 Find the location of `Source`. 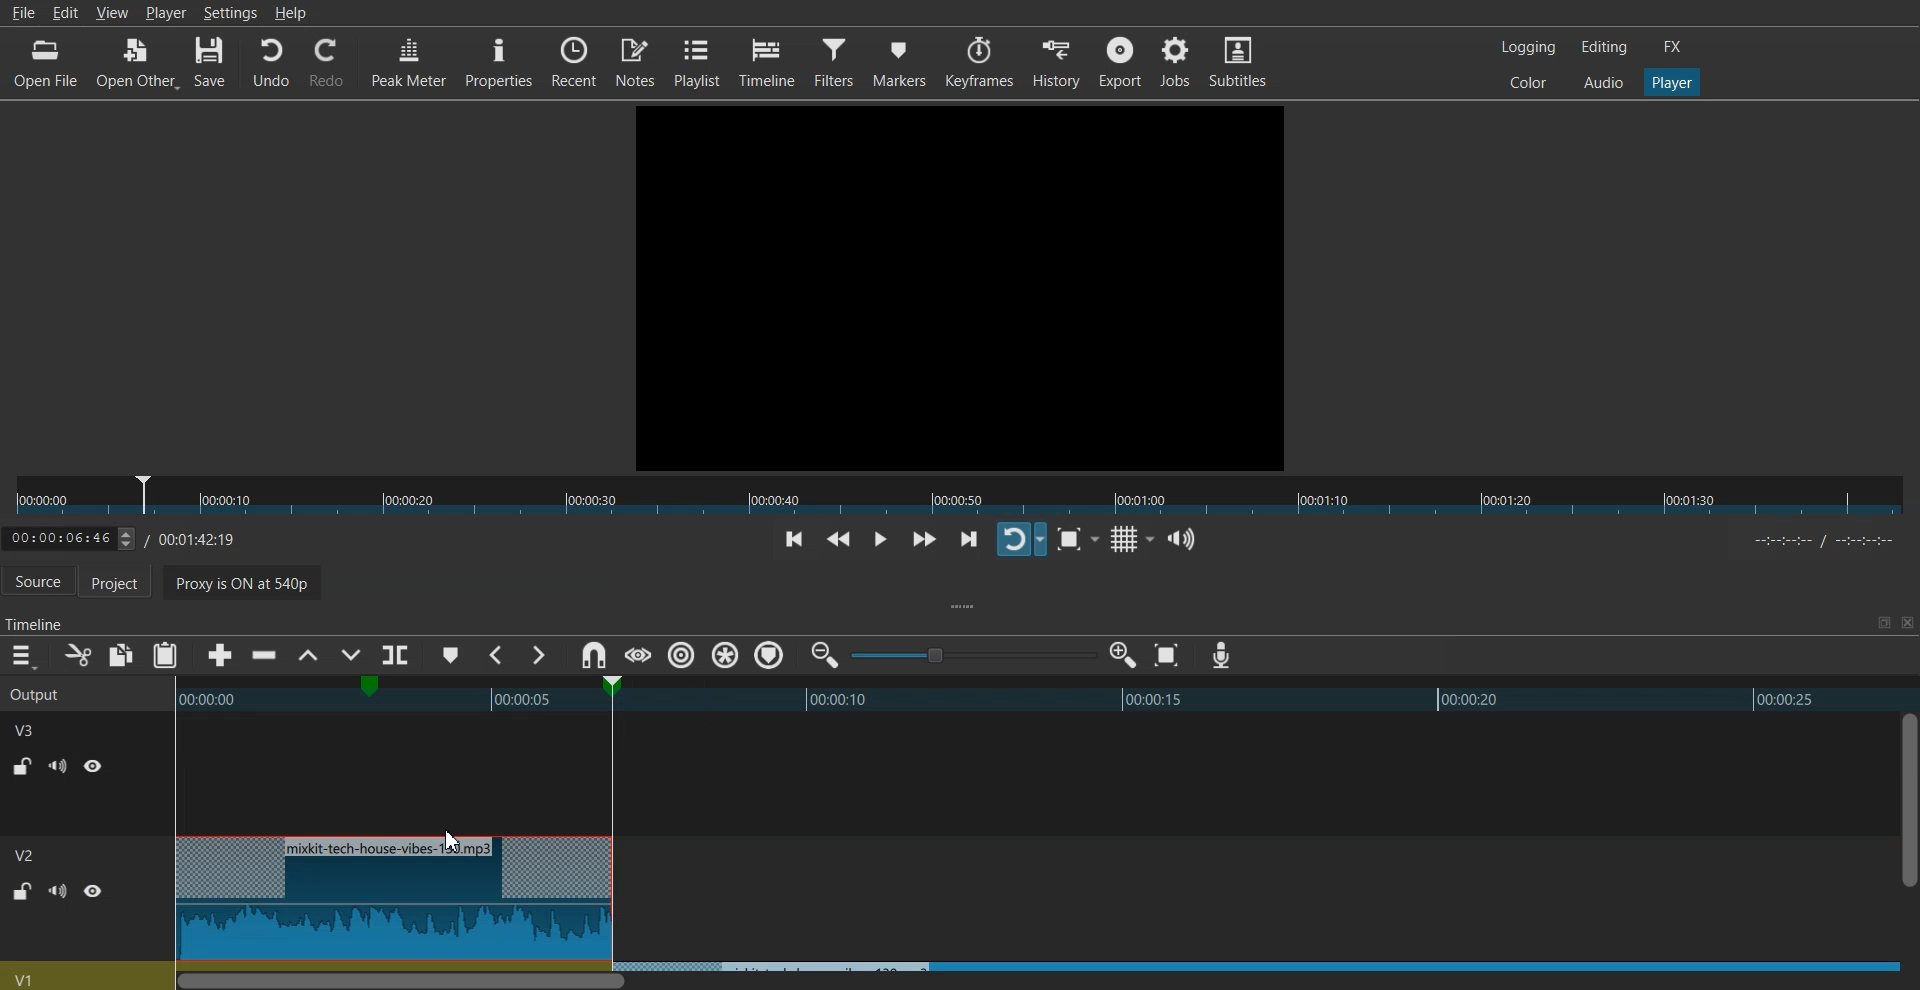

Source is located at coordinates (38, 583).